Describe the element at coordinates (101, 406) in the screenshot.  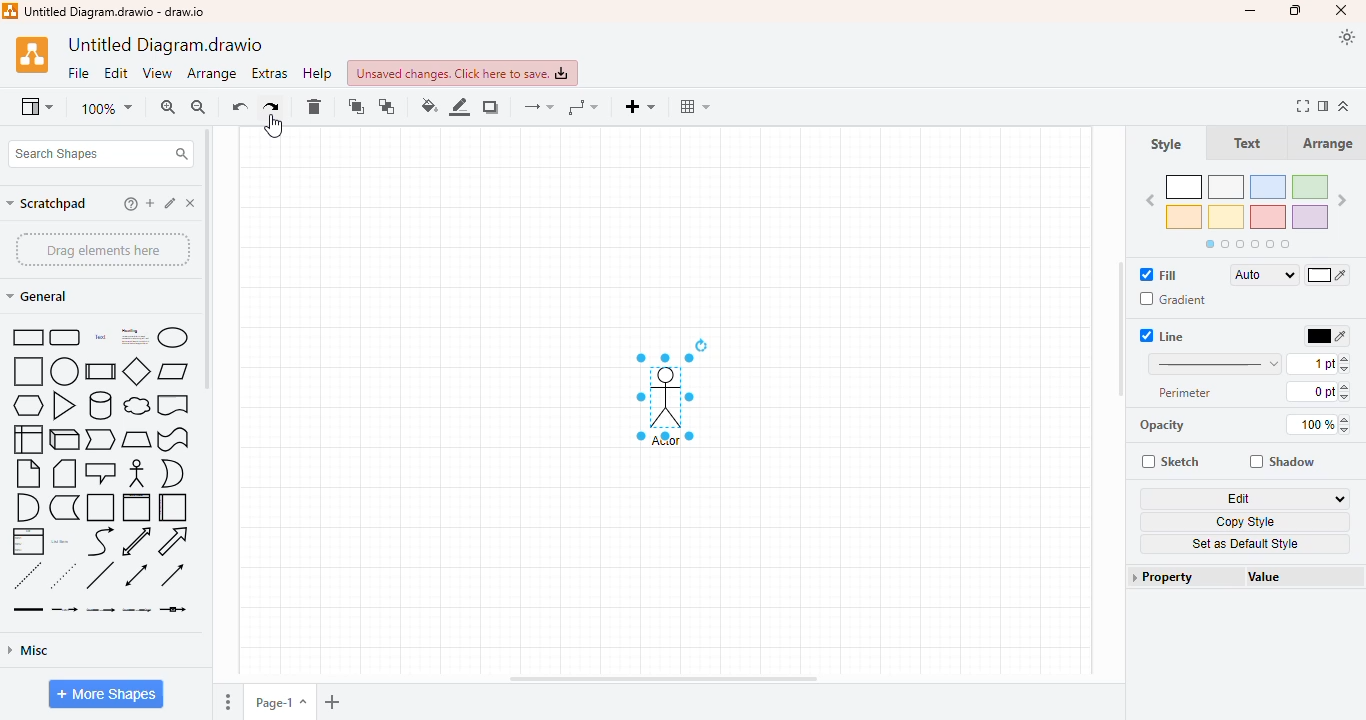
I see `cylinder` at that location.